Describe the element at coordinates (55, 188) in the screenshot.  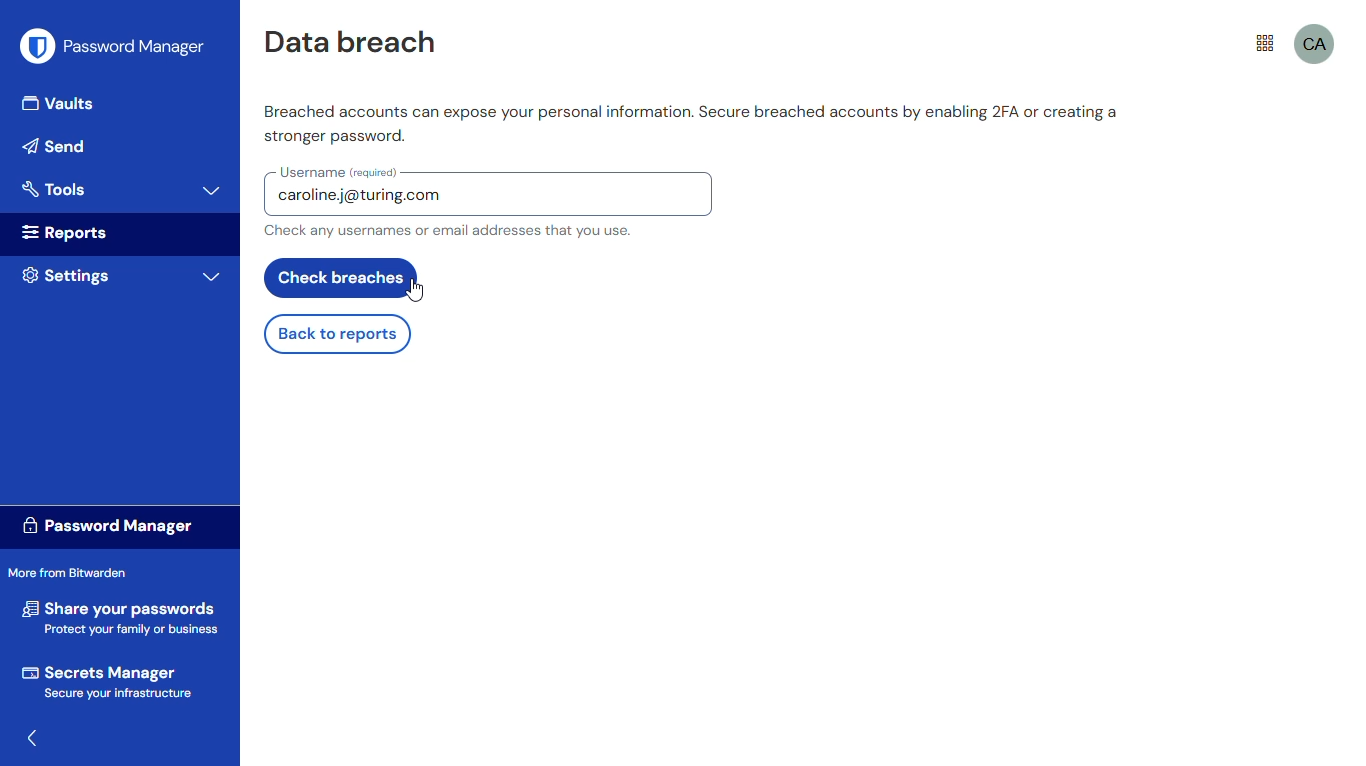
I see `tools` at that location.